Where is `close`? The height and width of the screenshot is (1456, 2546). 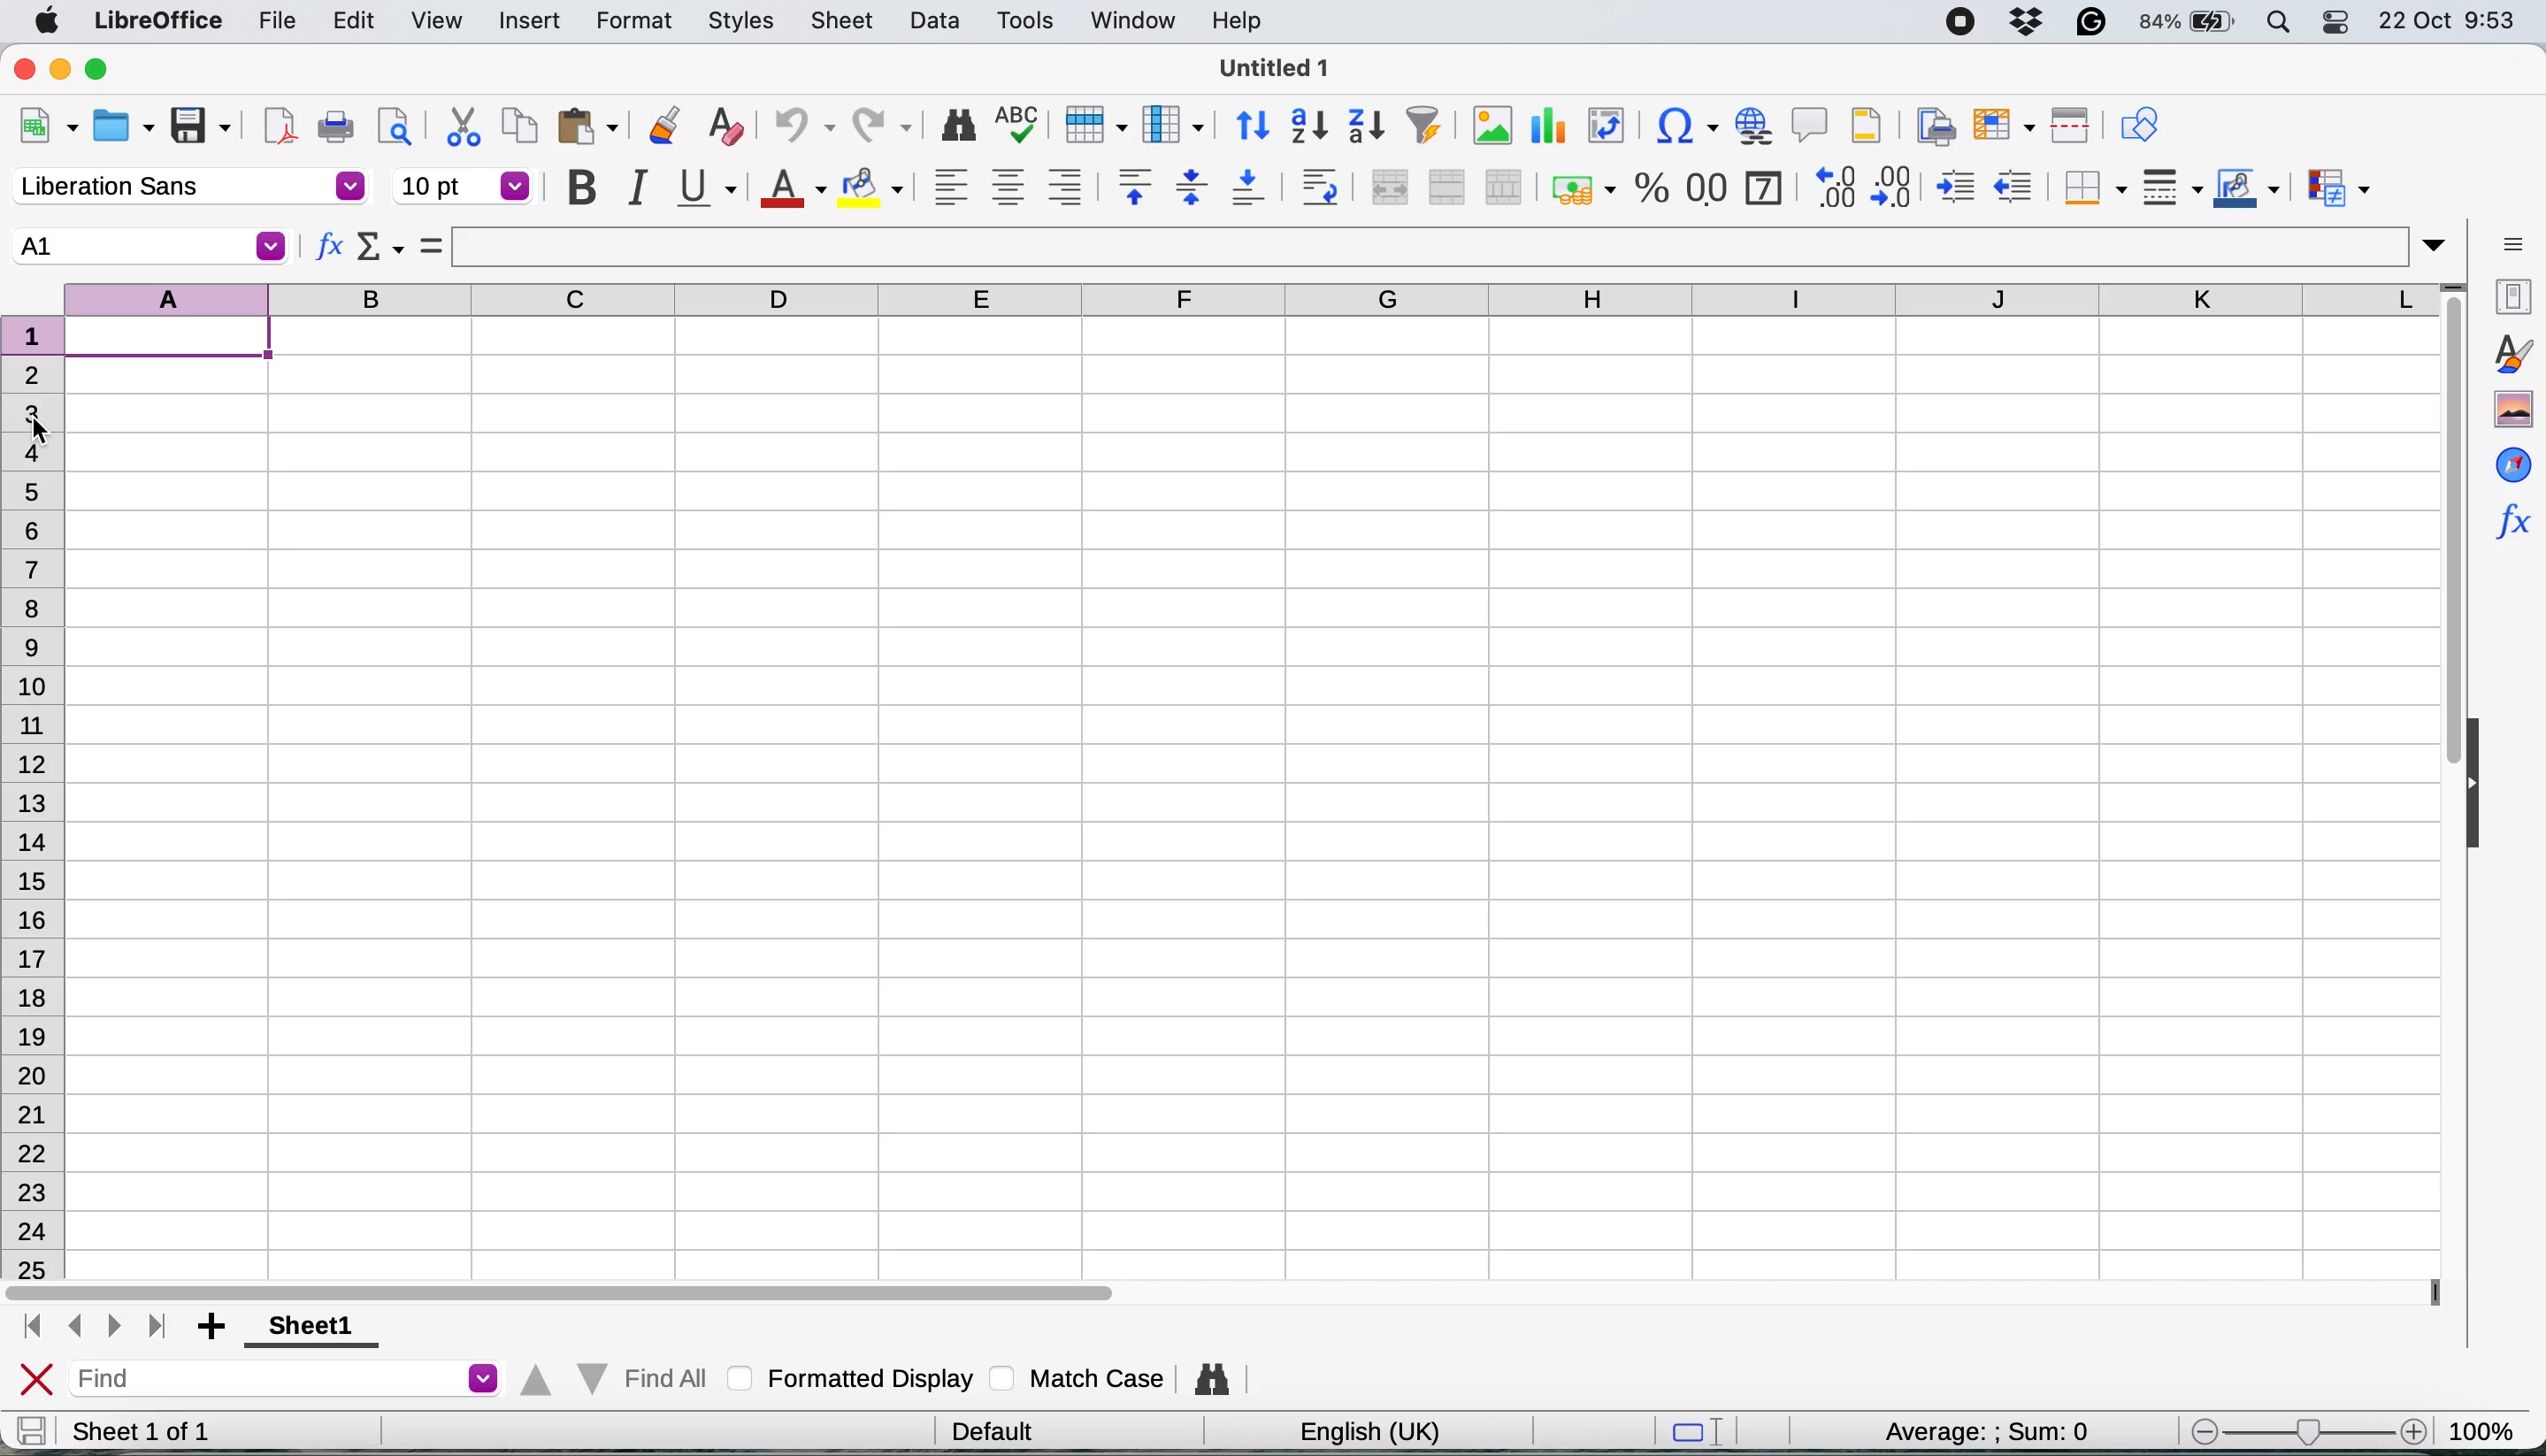 close is located at coordinates (24, 67).